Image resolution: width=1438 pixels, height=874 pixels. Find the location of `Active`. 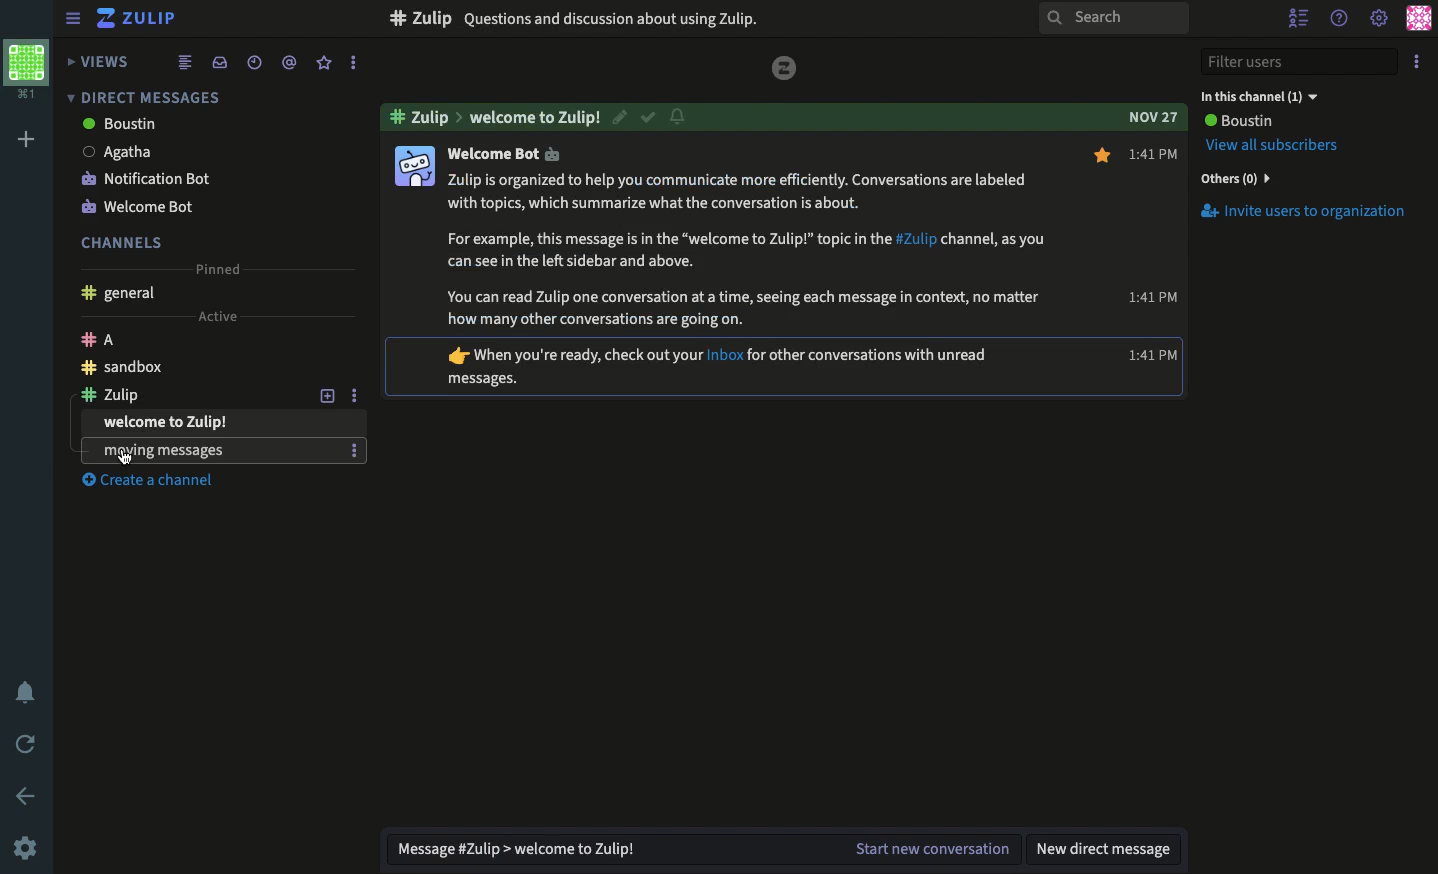

Active is located at coordinates (216, 314).